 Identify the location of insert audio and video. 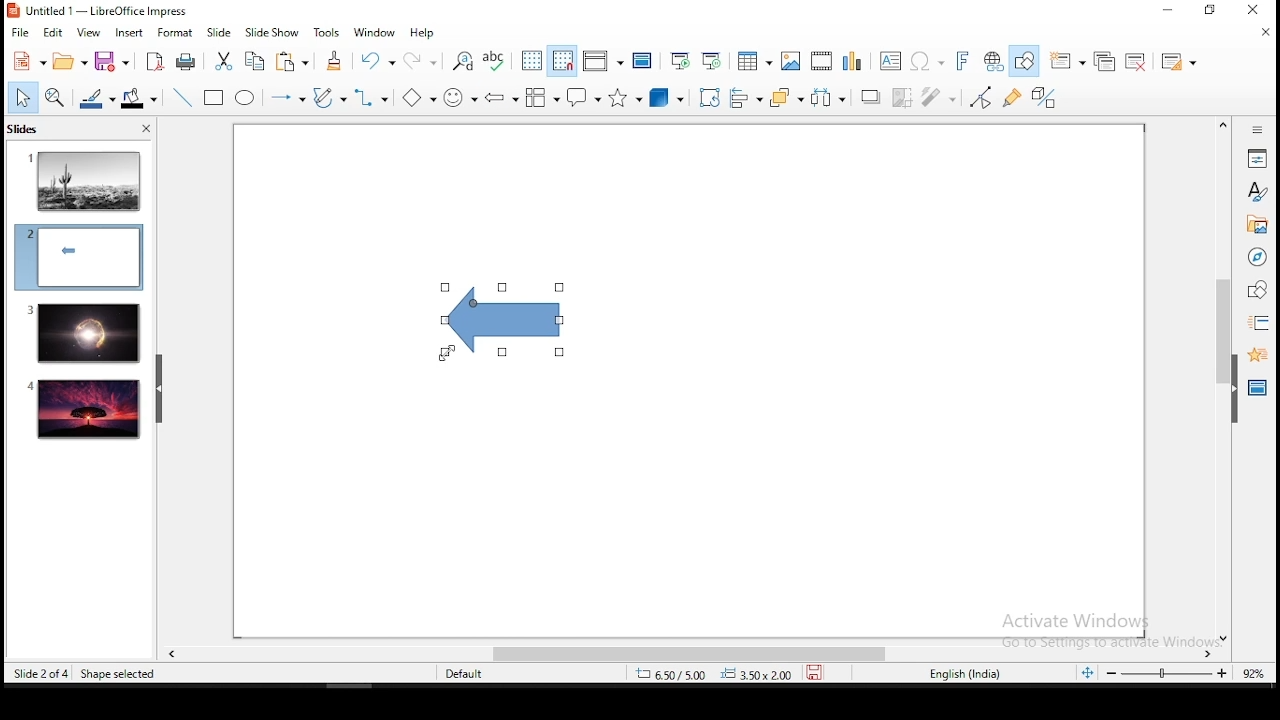
(823, 62).